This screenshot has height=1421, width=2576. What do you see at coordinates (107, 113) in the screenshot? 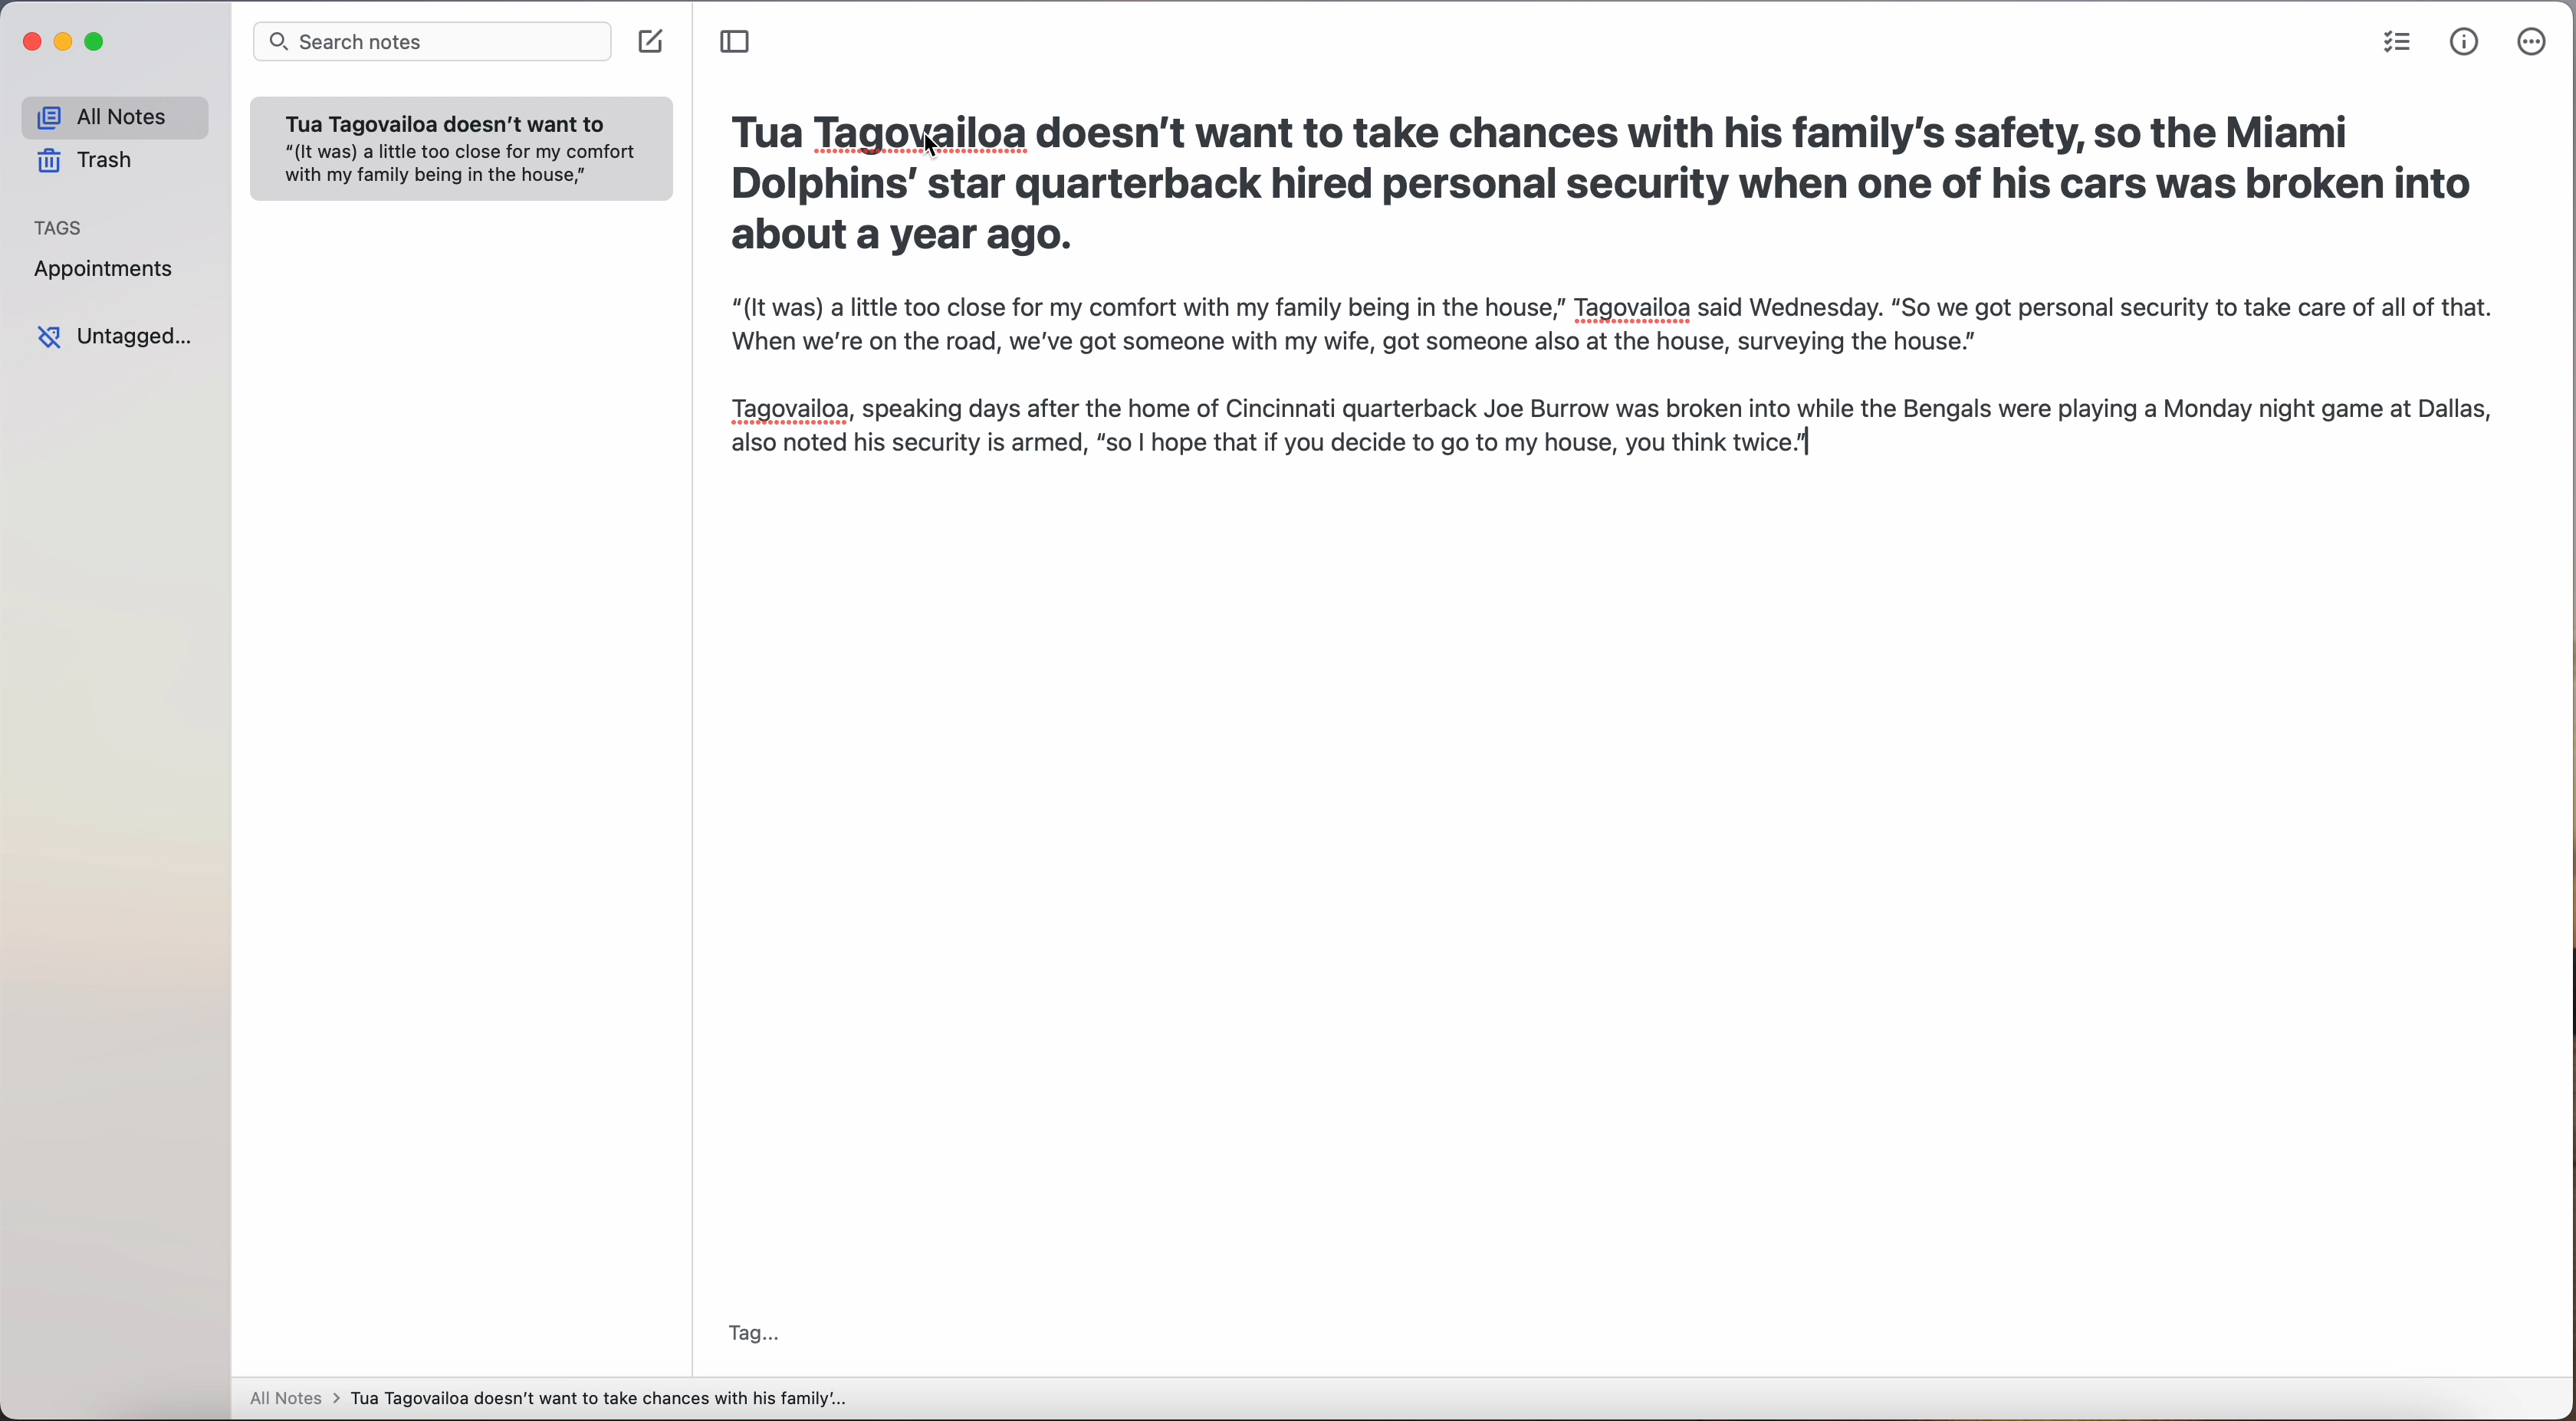
I see ` All Notes` at bounding box center [107, 113].